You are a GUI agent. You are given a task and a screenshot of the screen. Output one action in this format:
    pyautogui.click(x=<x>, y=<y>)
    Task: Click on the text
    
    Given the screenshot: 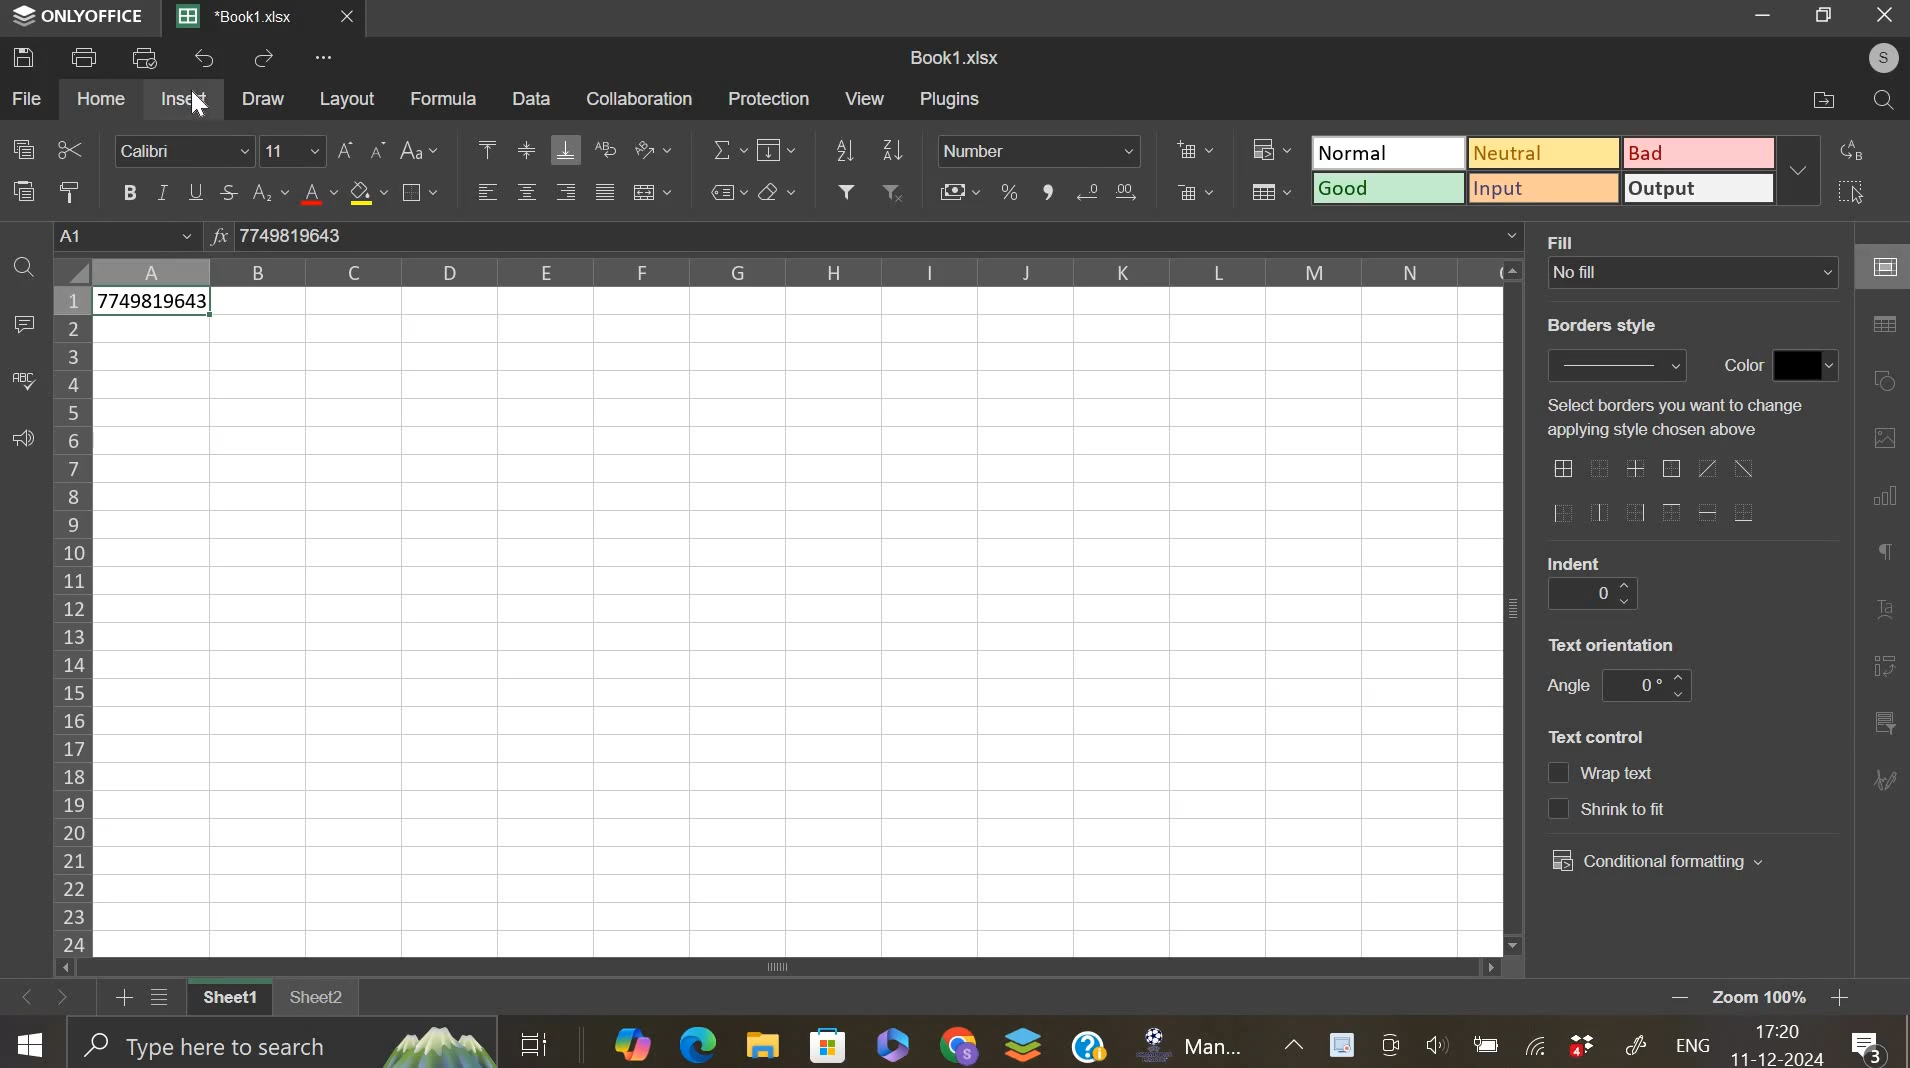 What is the action you would take?
    pyautogui.click(x=1601, y=326)
    